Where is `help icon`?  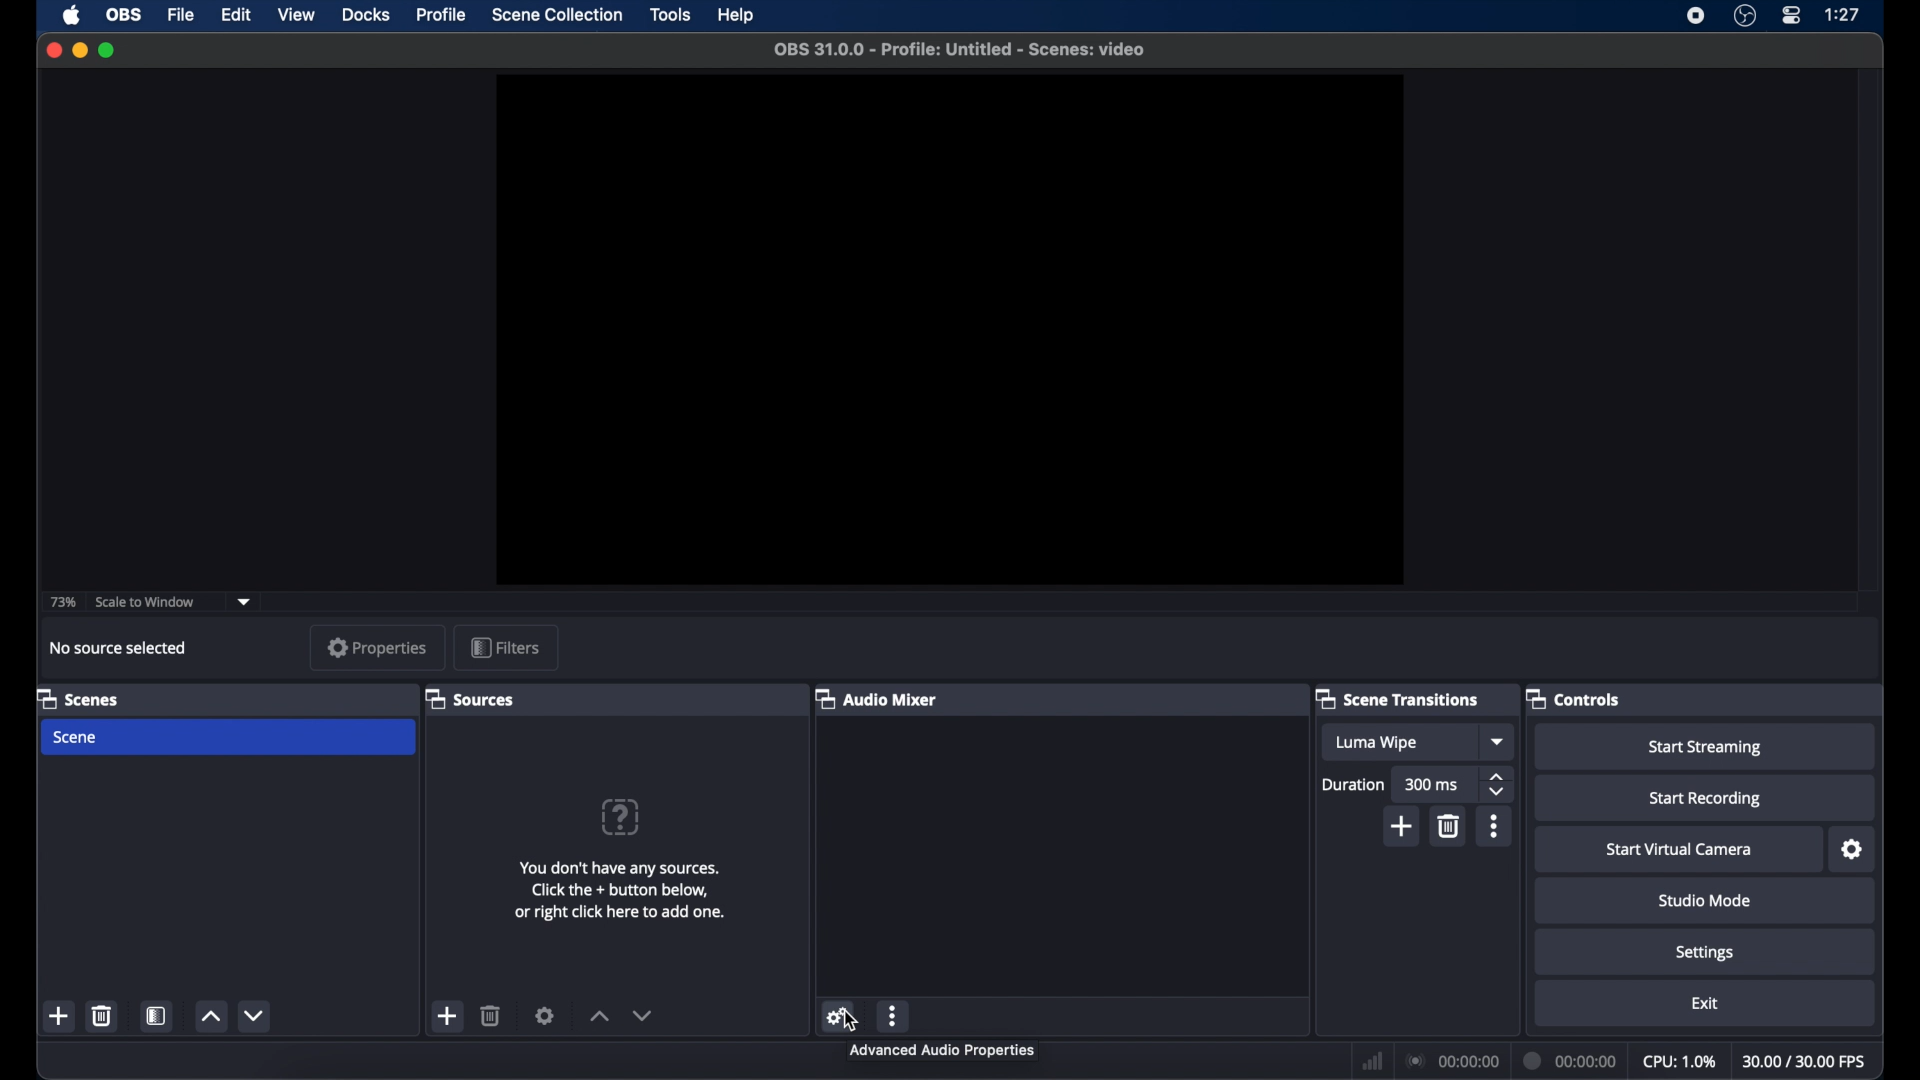 help icon is located at coordinates (619, 816).